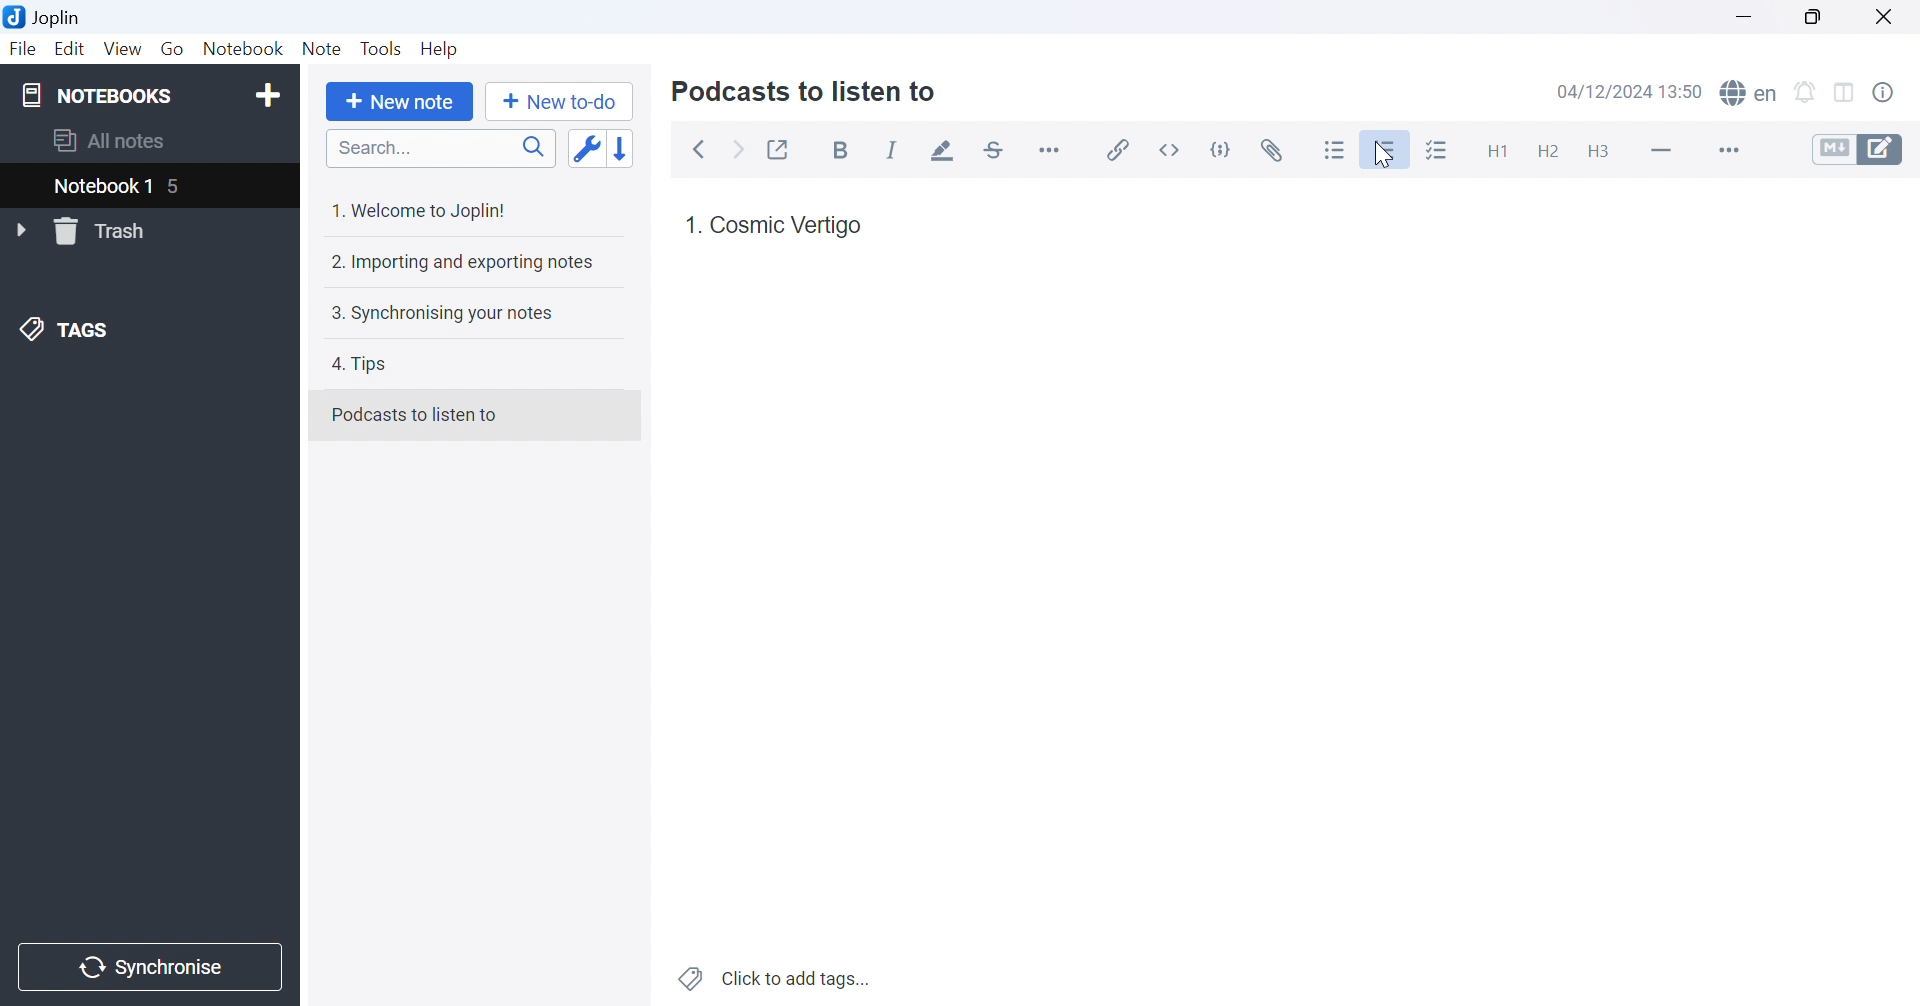 The width and height of the screenshot is (1920, 1006). What do you see at coordinates (440, 149) in the screenshot?
I see `Search` at bounding box center [440, 149].